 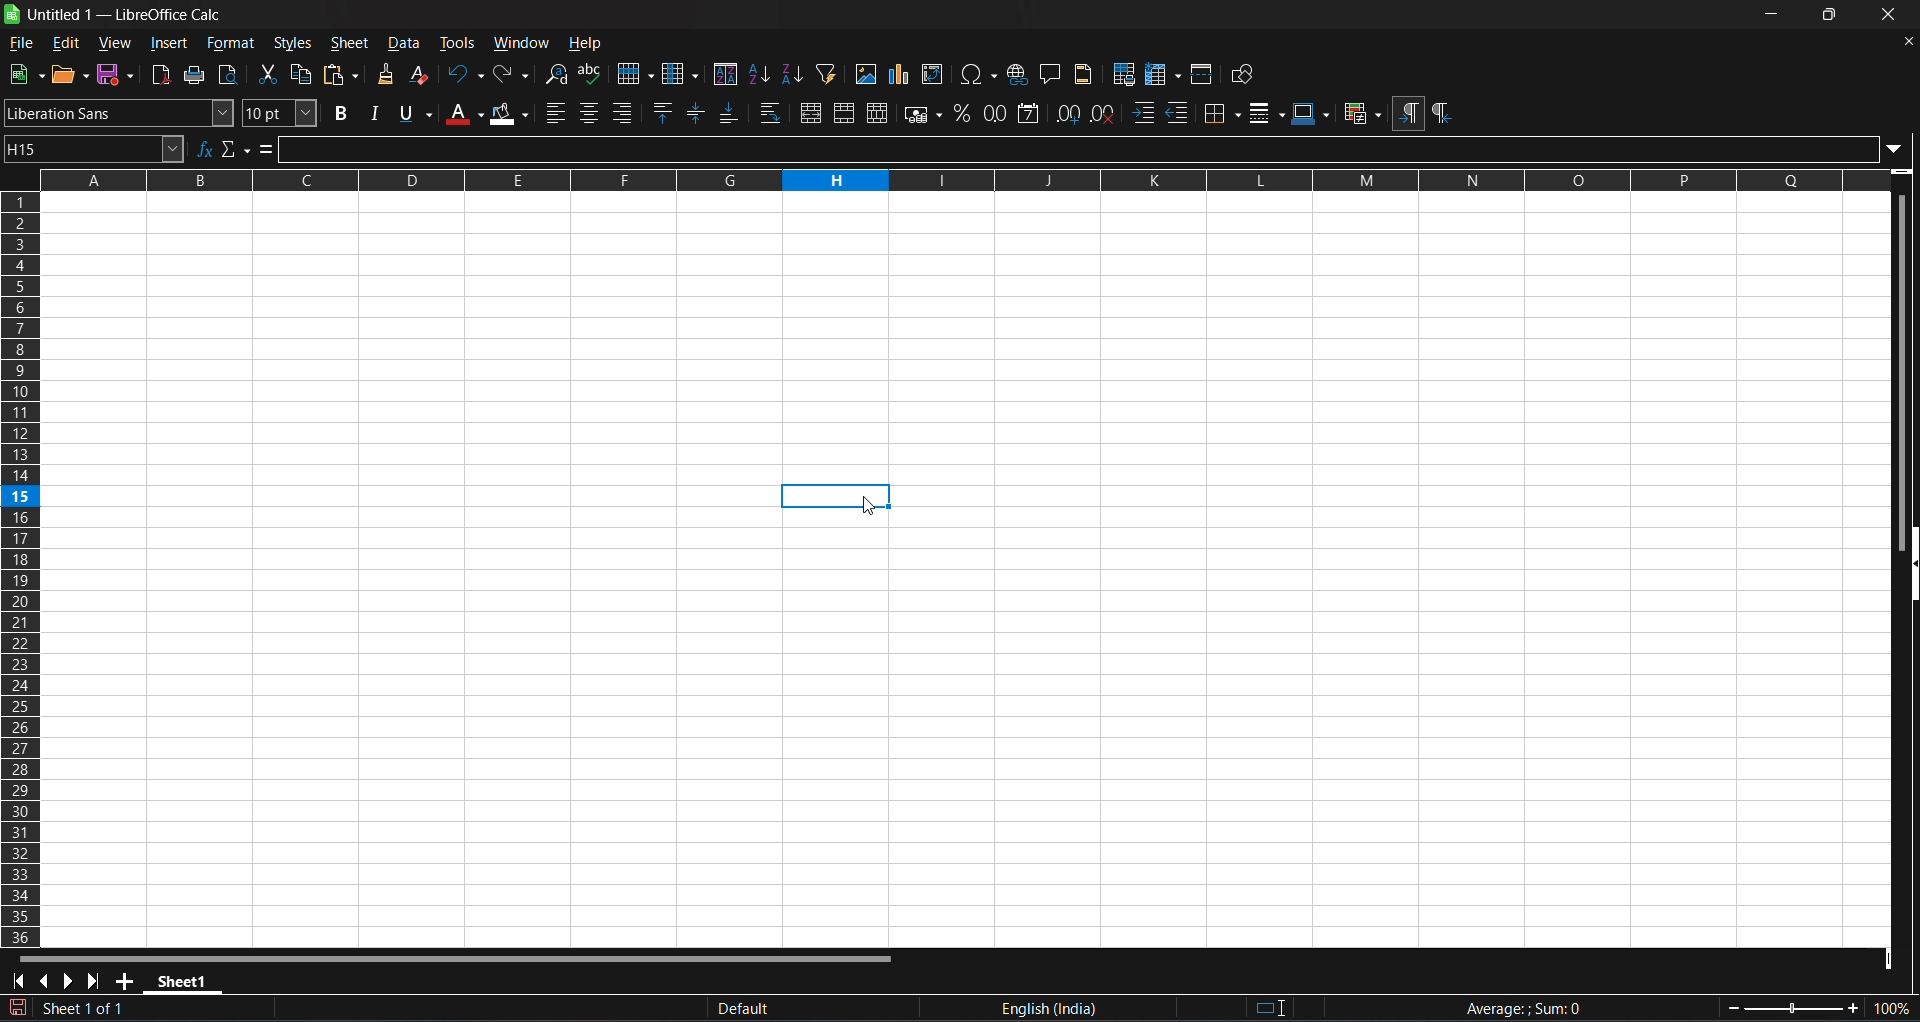 What do you see at coordinates (794, 76) in the screenshot?
I see `sort descending` at bounding box center [794, 76].